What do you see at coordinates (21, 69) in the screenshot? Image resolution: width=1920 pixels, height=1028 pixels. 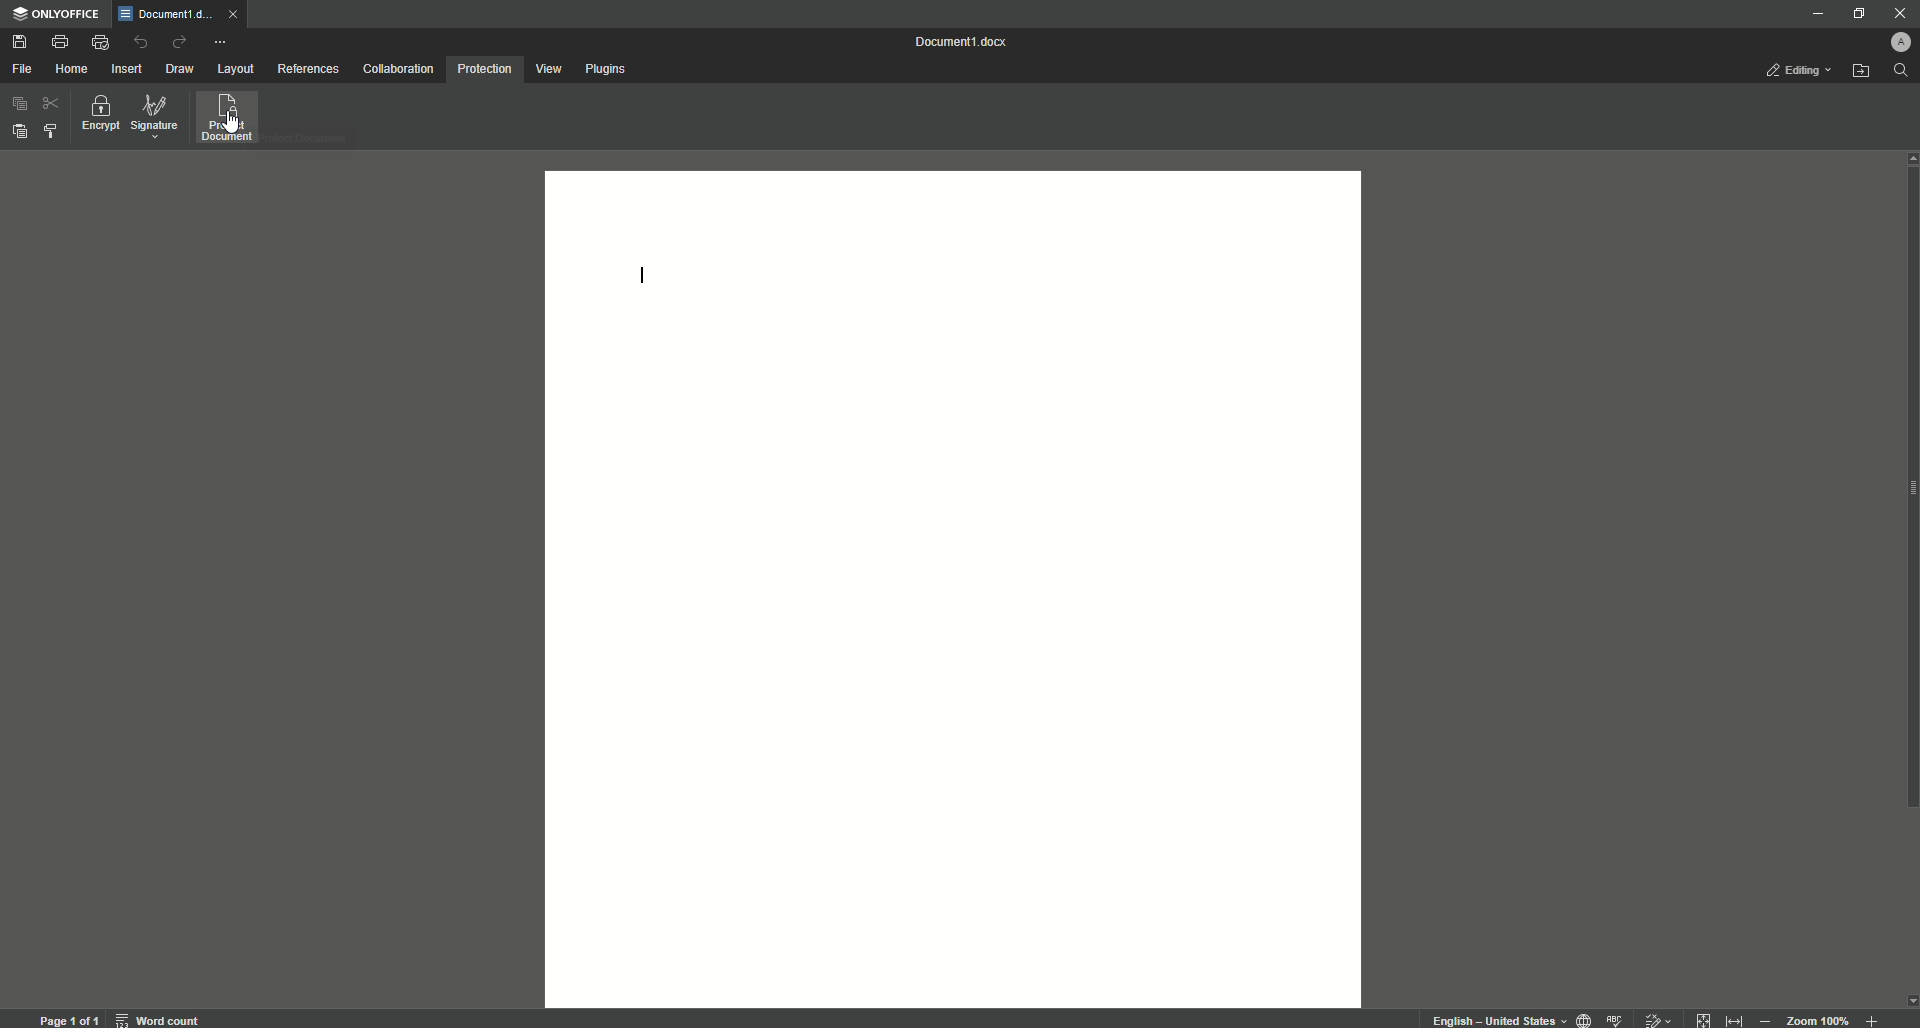 I see `File` at bounding box center [21, 69].